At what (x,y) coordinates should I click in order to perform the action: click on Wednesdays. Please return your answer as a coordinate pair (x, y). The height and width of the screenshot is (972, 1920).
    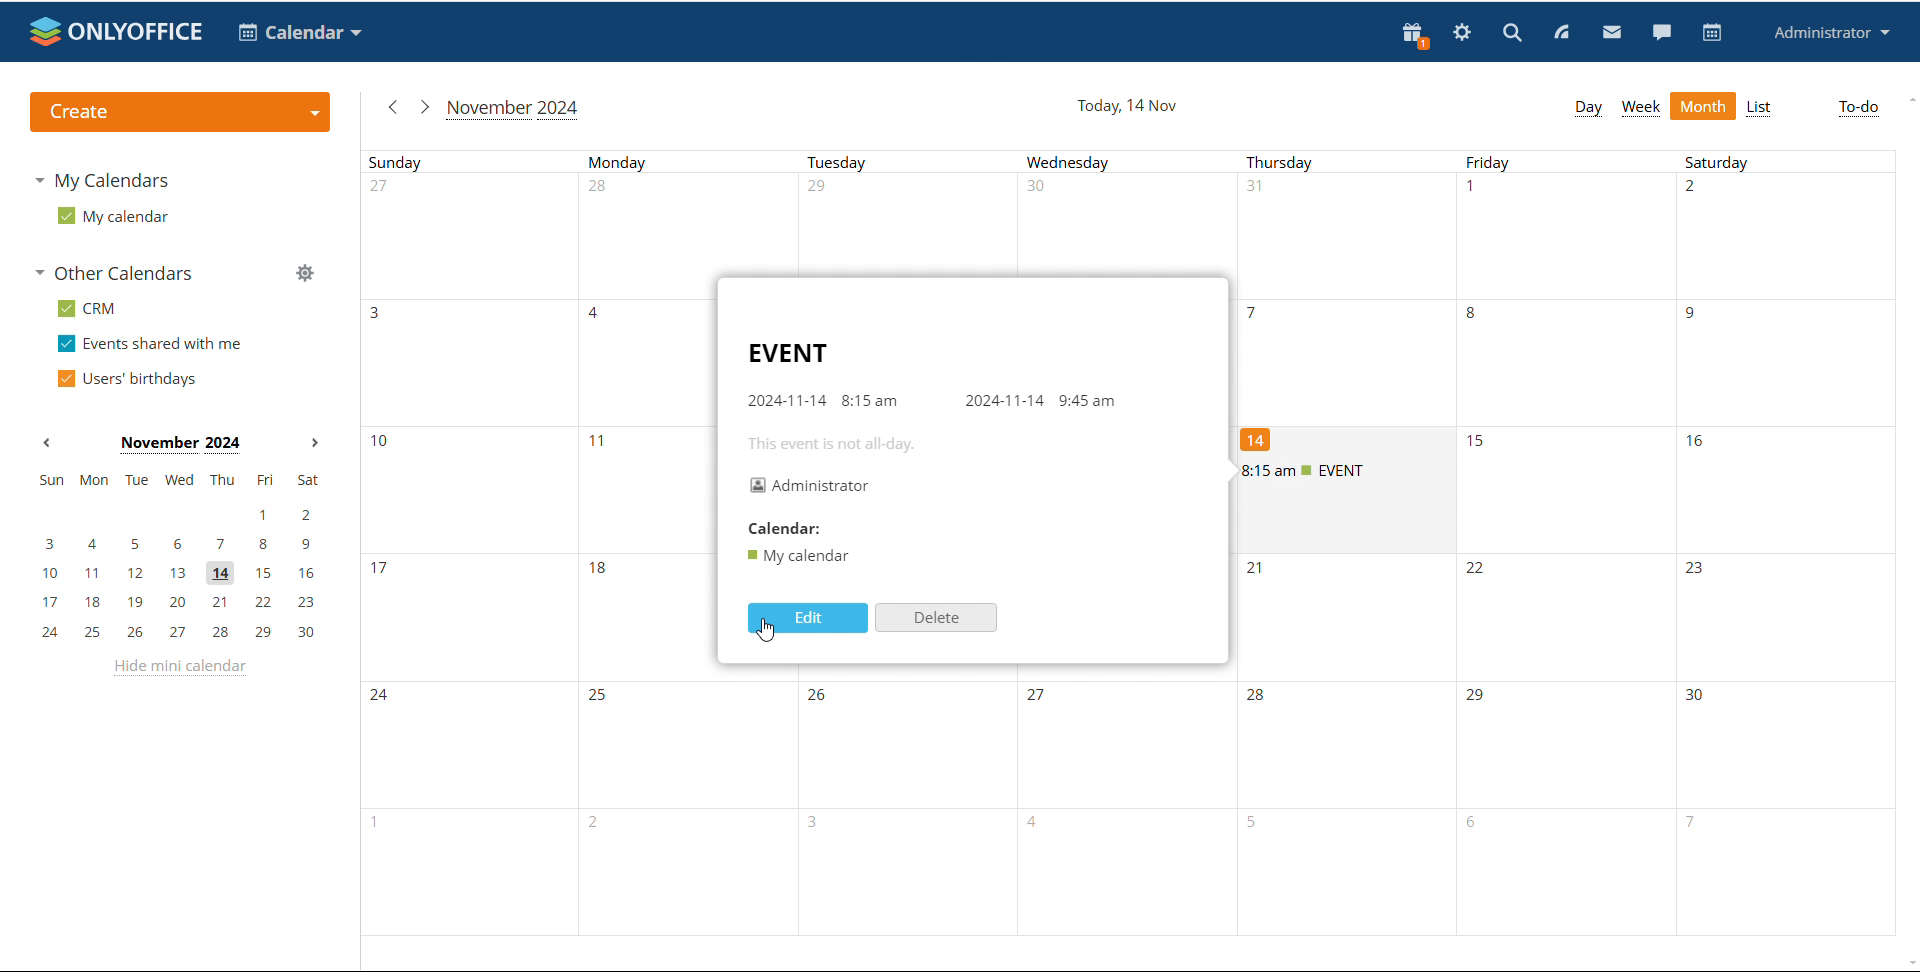
    Looking at the image, I should click on (1143, 873).